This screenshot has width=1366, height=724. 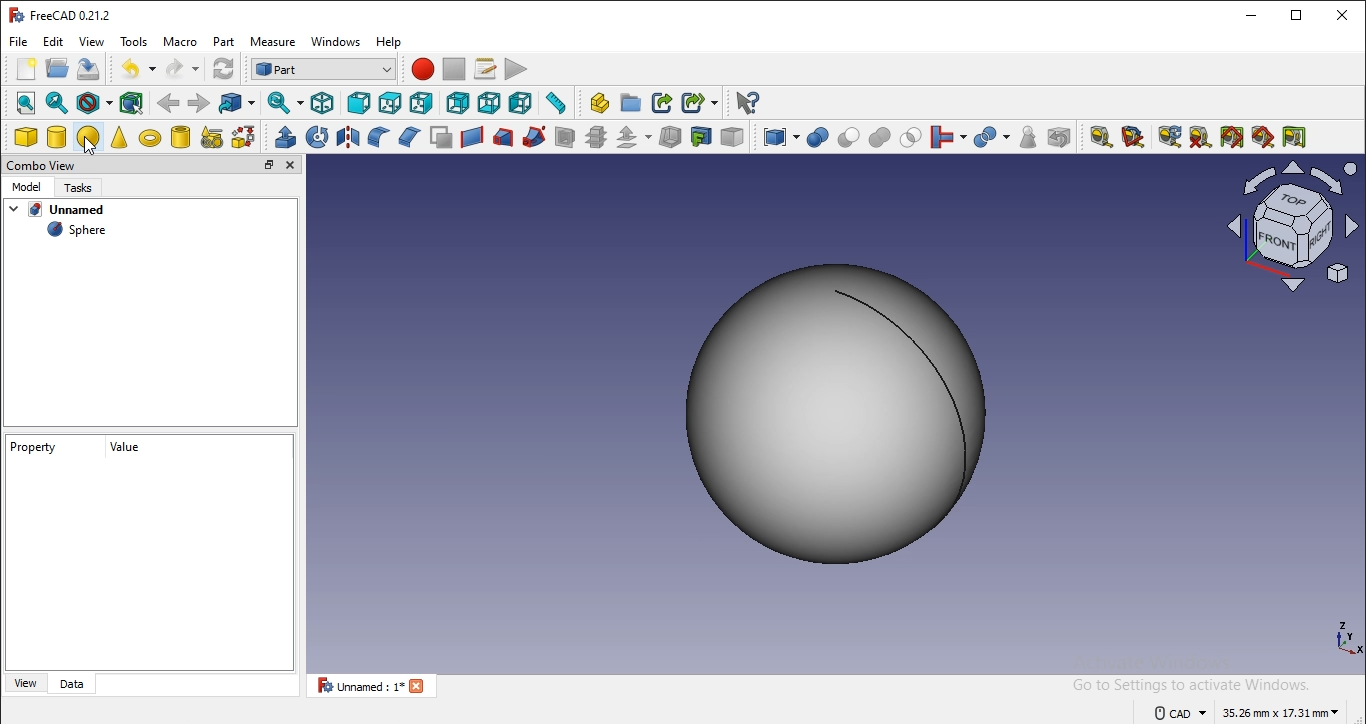 I want to click on execute macros, so click(x=517, y=69).